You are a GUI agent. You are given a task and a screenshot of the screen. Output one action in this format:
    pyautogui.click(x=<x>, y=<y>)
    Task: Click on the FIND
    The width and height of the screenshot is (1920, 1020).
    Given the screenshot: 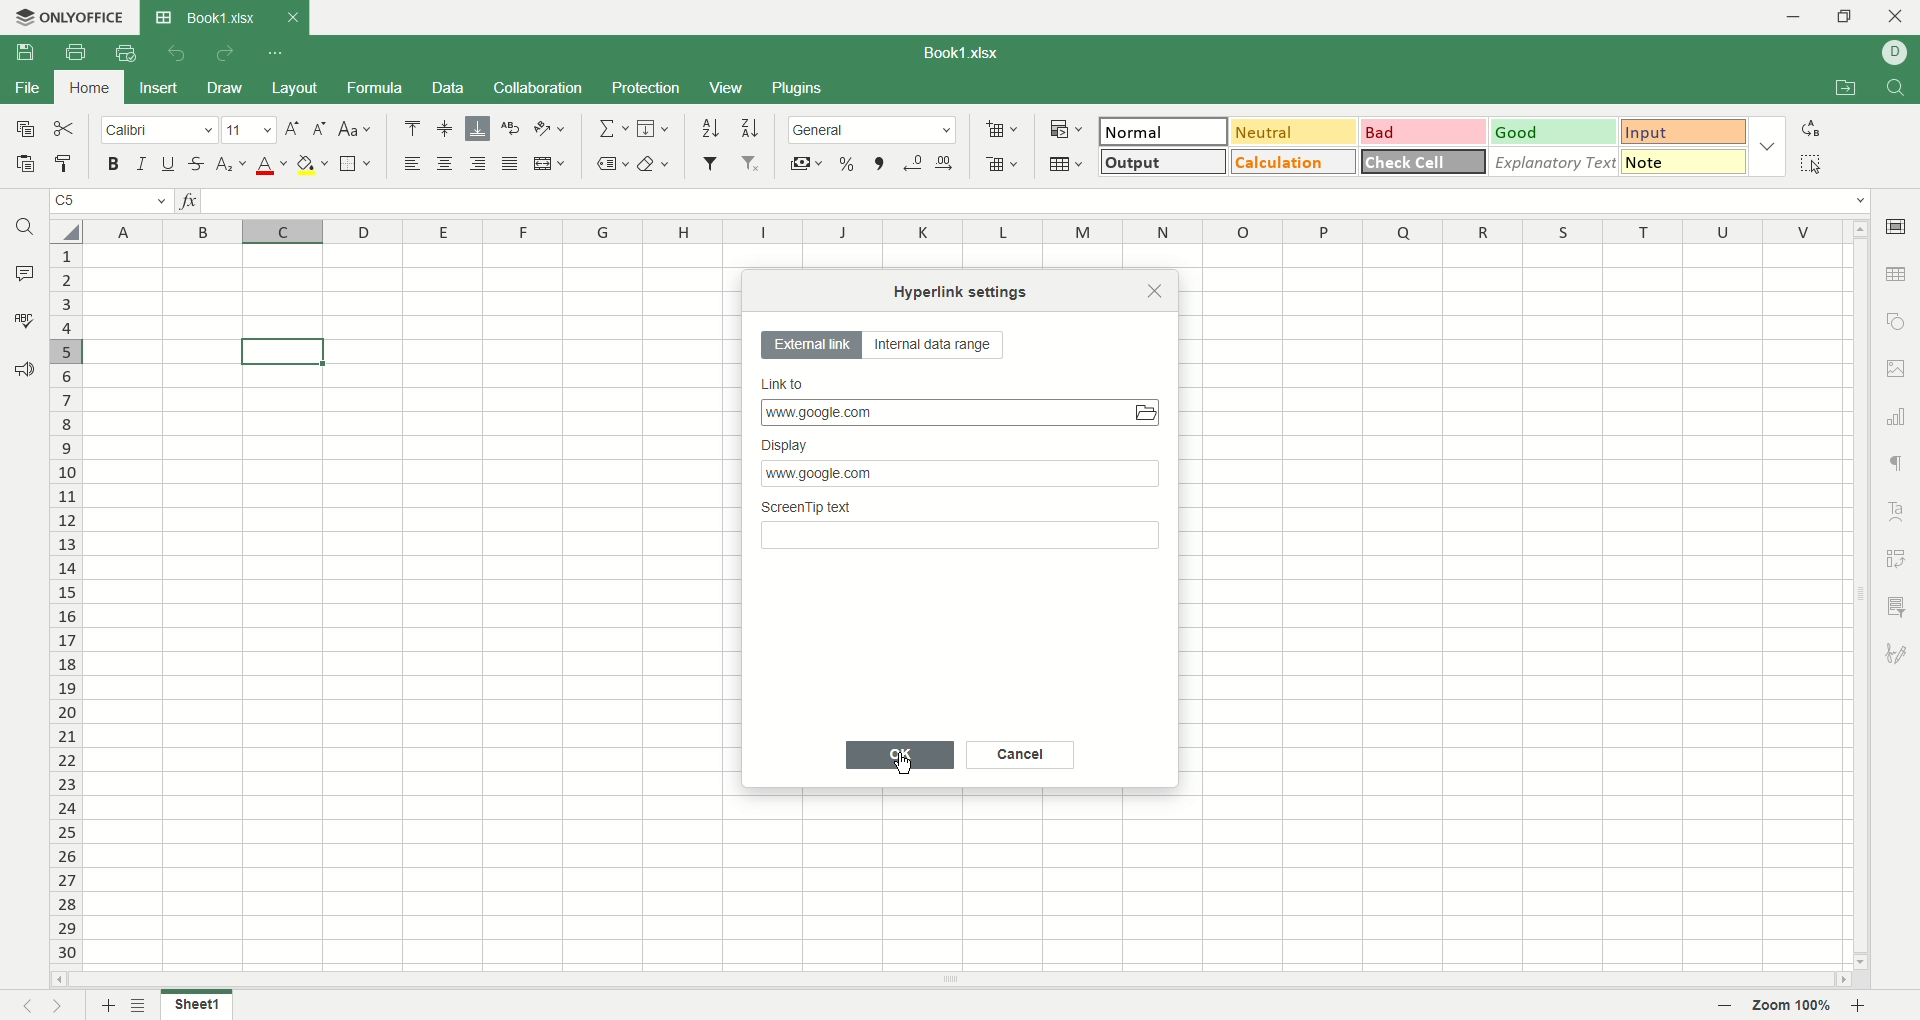 What is the action you would take?
    pyautogui.click(x=1892, y=89)
    